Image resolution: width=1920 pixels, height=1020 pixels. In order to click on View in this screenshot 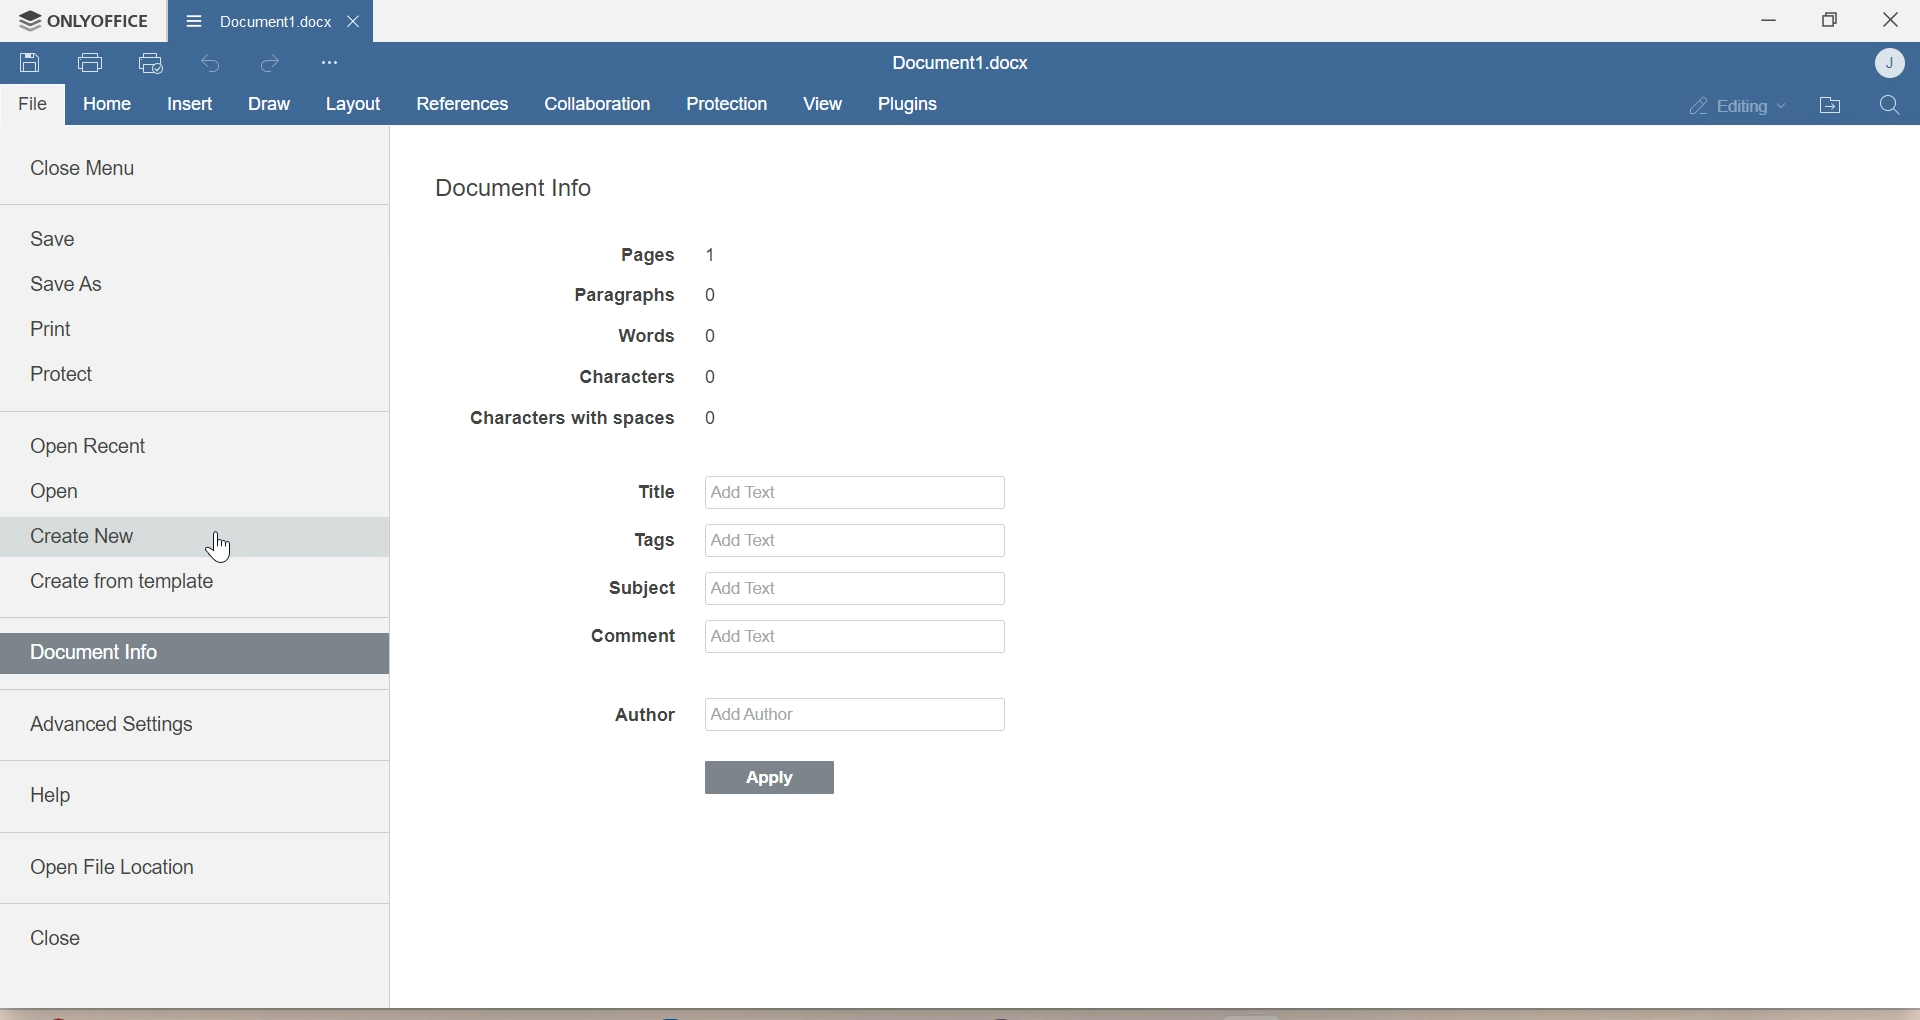, I will do `click(820, 102)`.